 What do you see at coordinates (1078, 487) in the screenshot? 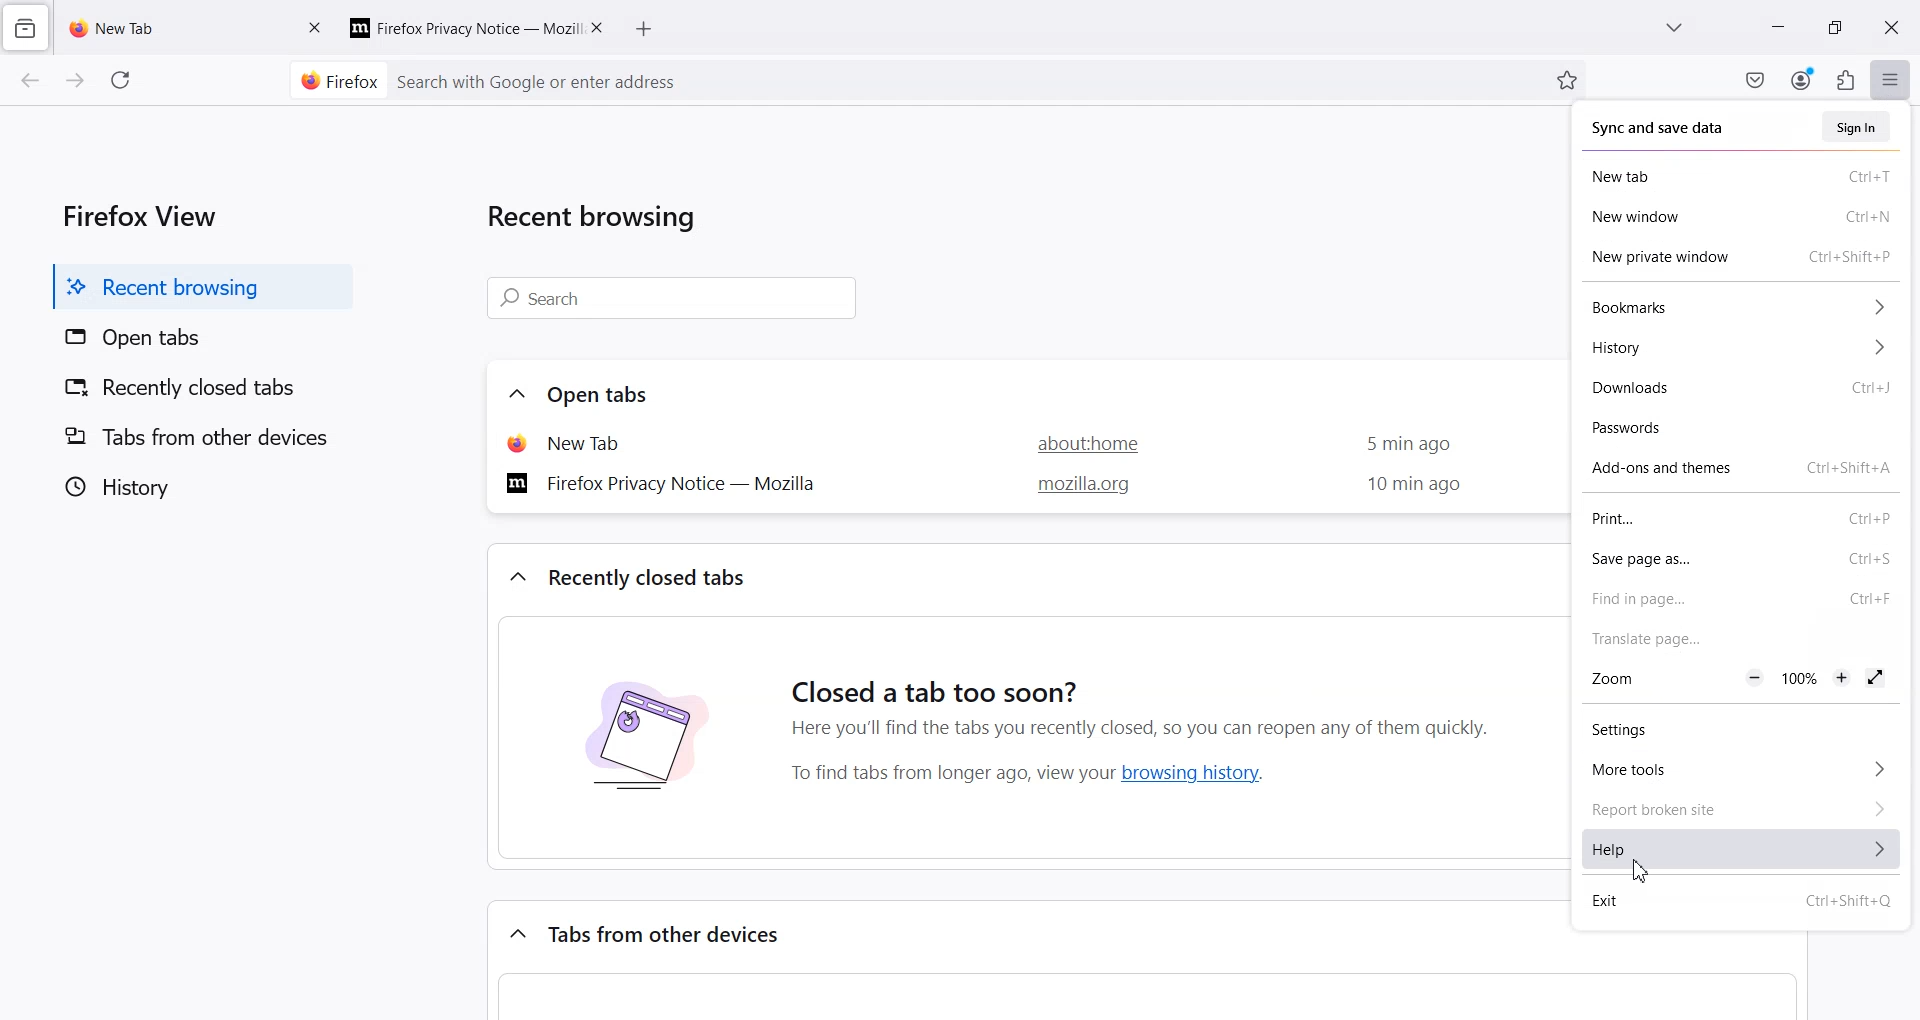
I see `mozilla.org` at bounding box center [1078, 487].